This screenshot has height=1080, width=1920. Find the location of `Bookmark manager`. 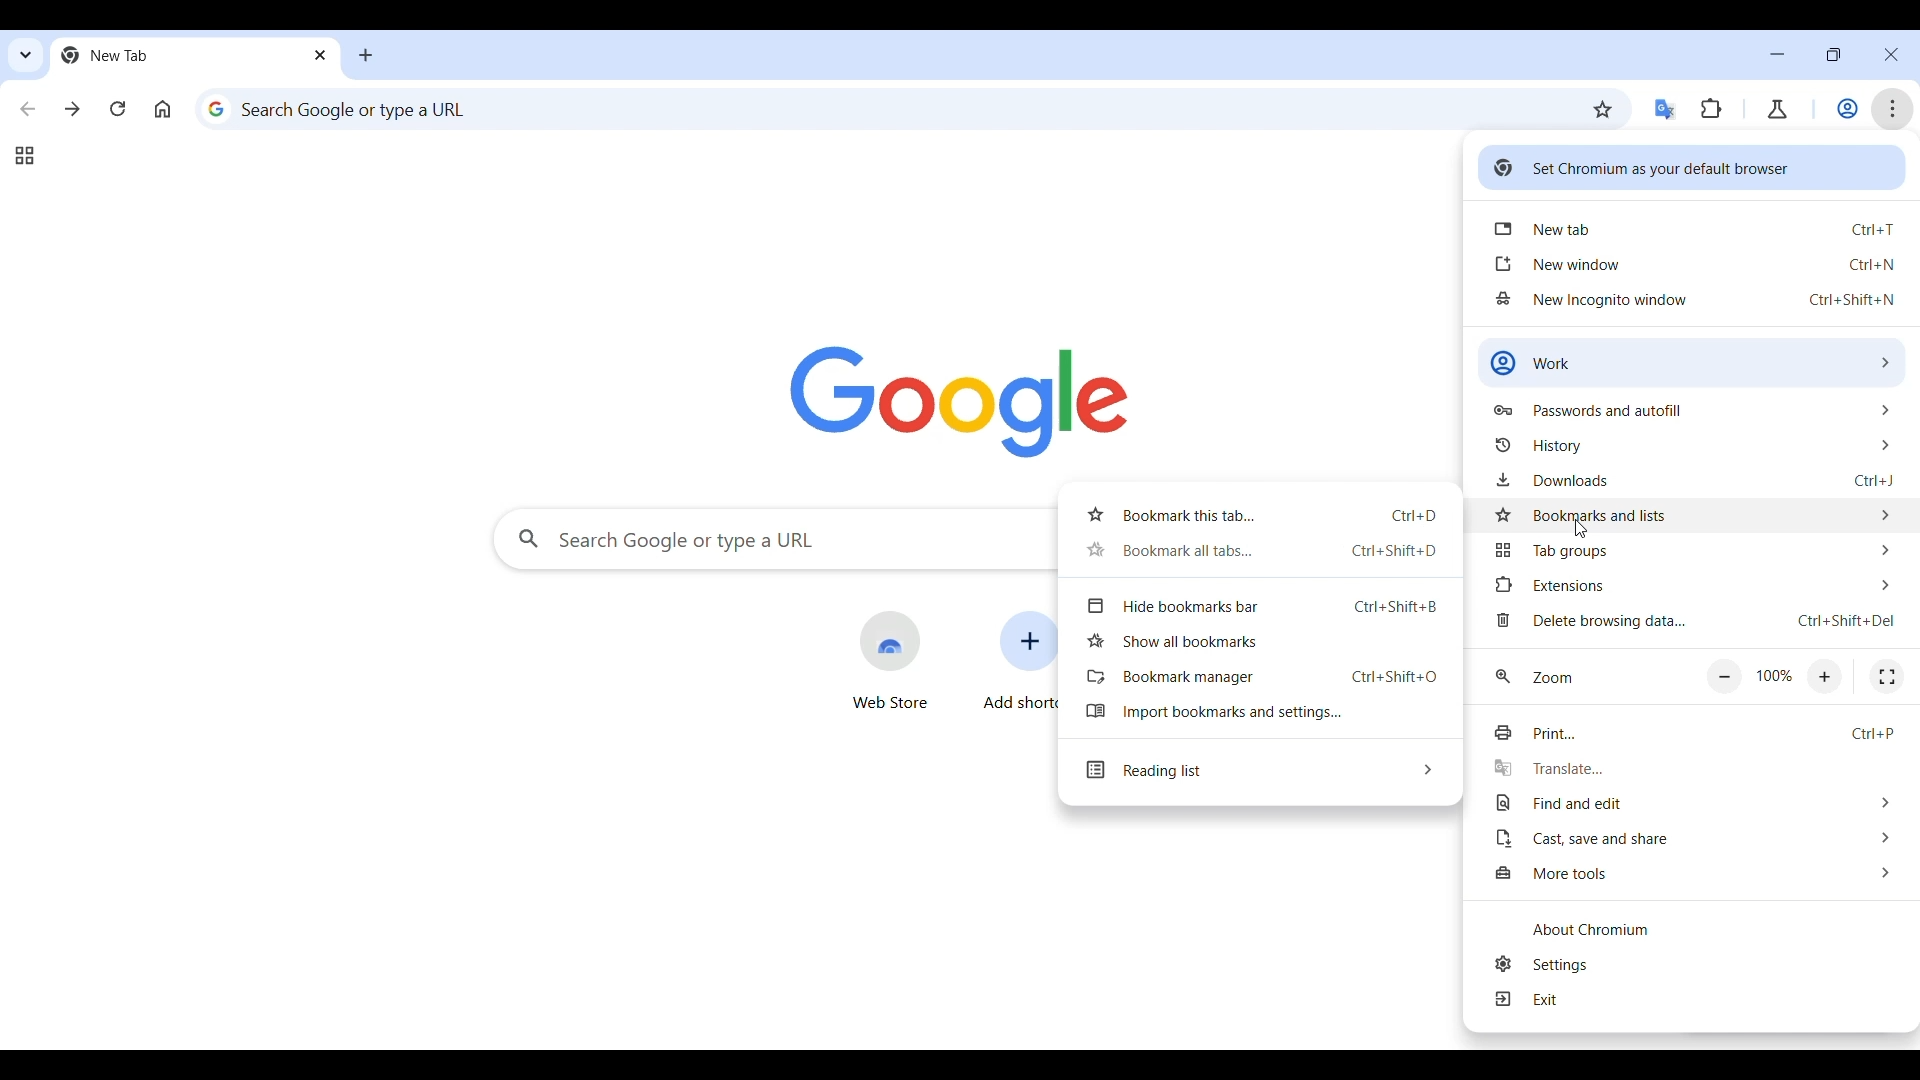

Bookmark manager is located at coordinates (1257, 677).